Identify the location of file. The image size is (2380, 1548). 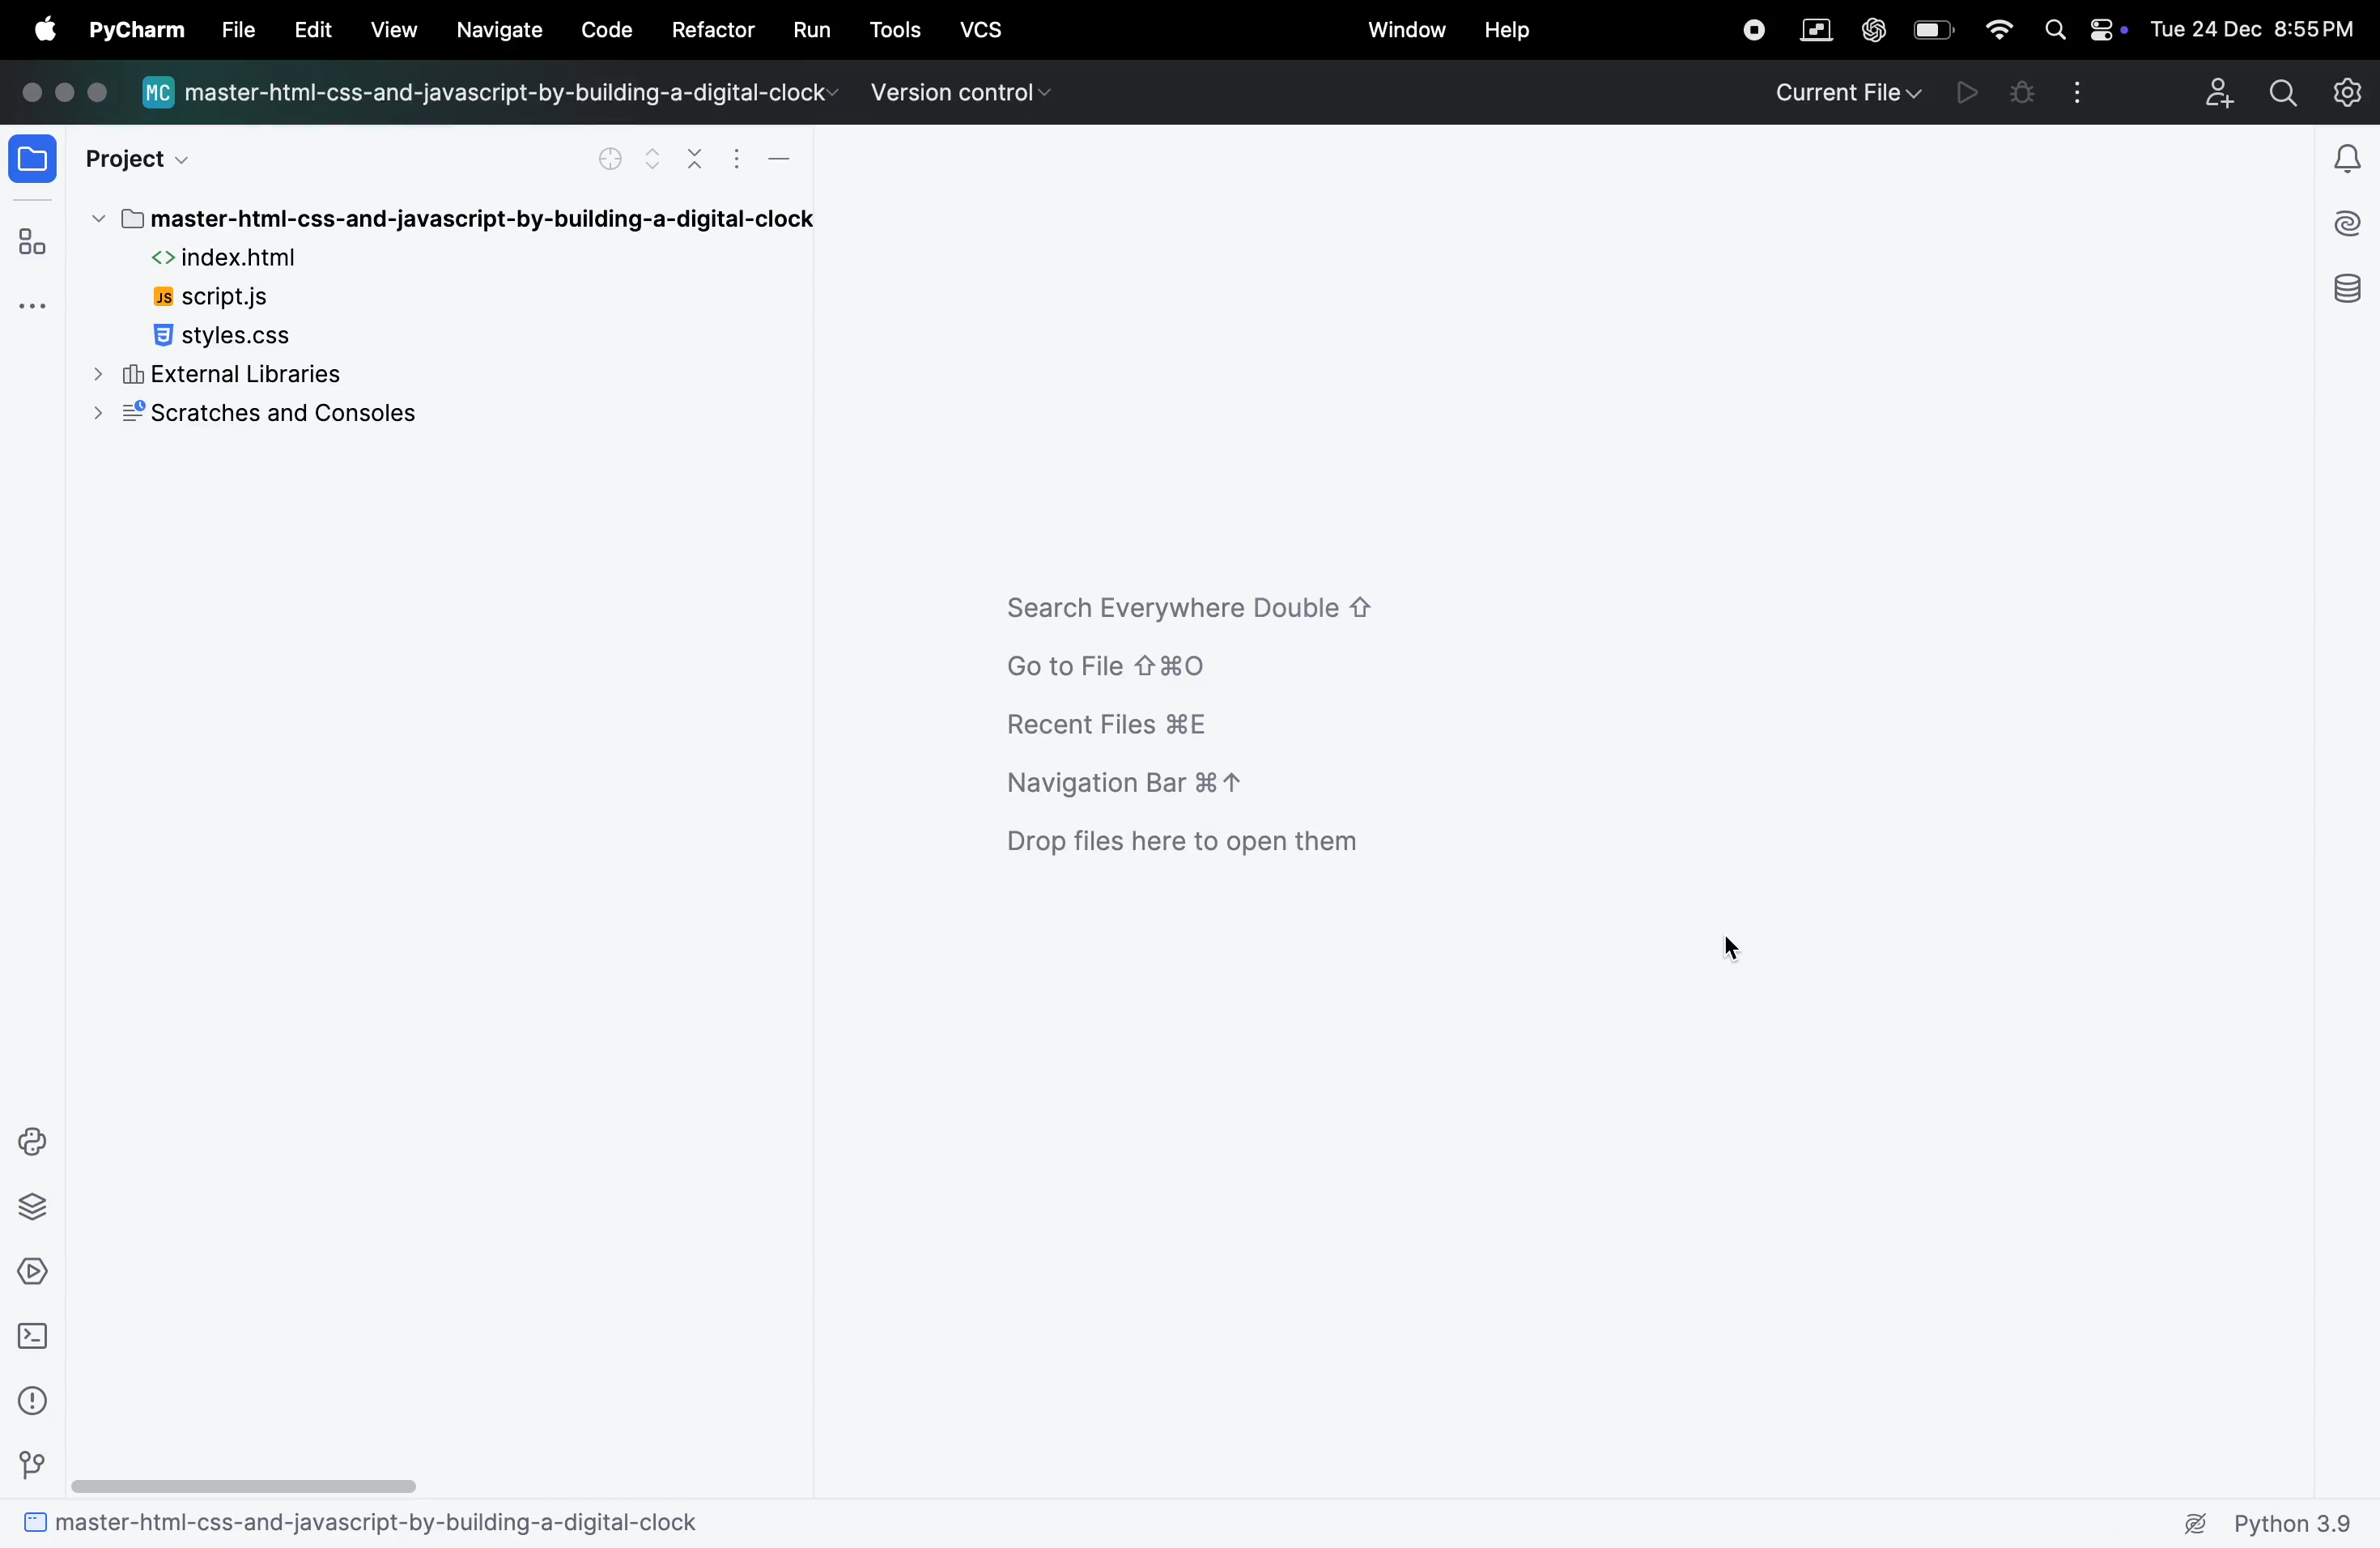
(35, 157).